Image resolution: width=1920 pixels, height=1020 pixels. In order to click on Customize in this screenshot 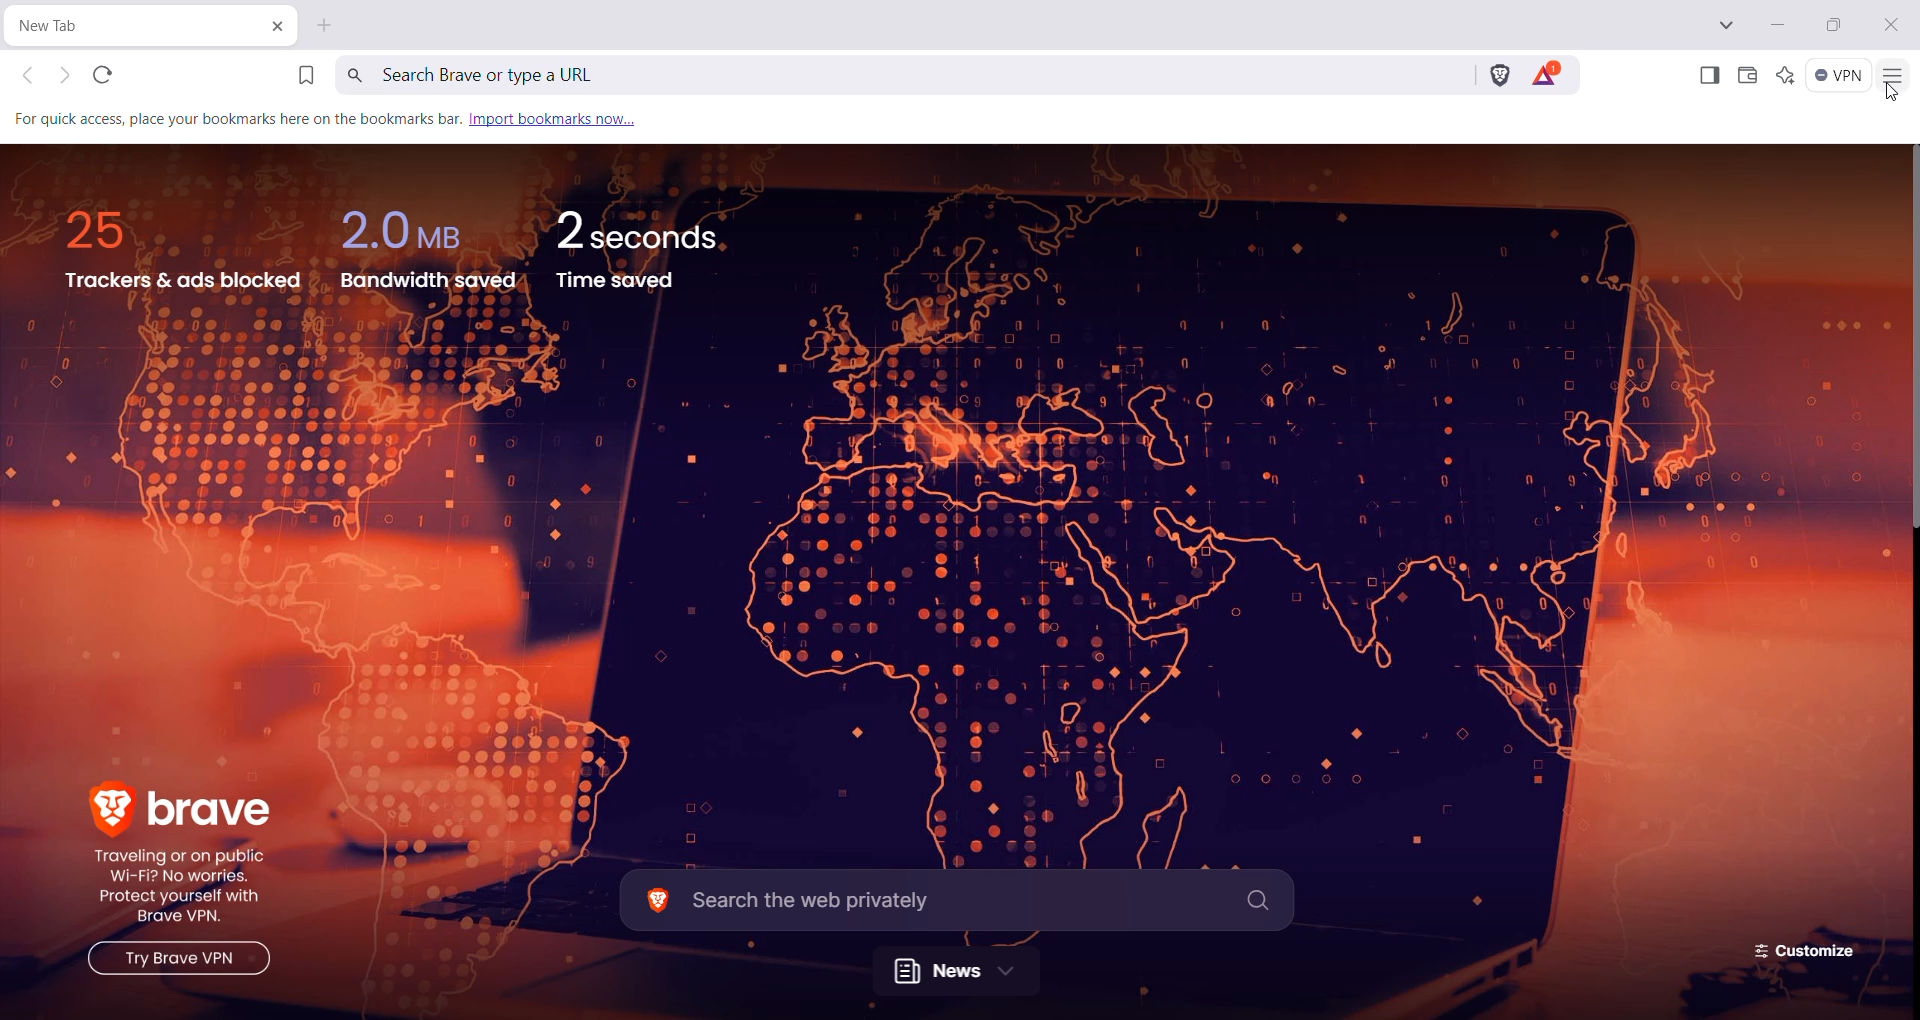, I will do `click(1797, 952)`.